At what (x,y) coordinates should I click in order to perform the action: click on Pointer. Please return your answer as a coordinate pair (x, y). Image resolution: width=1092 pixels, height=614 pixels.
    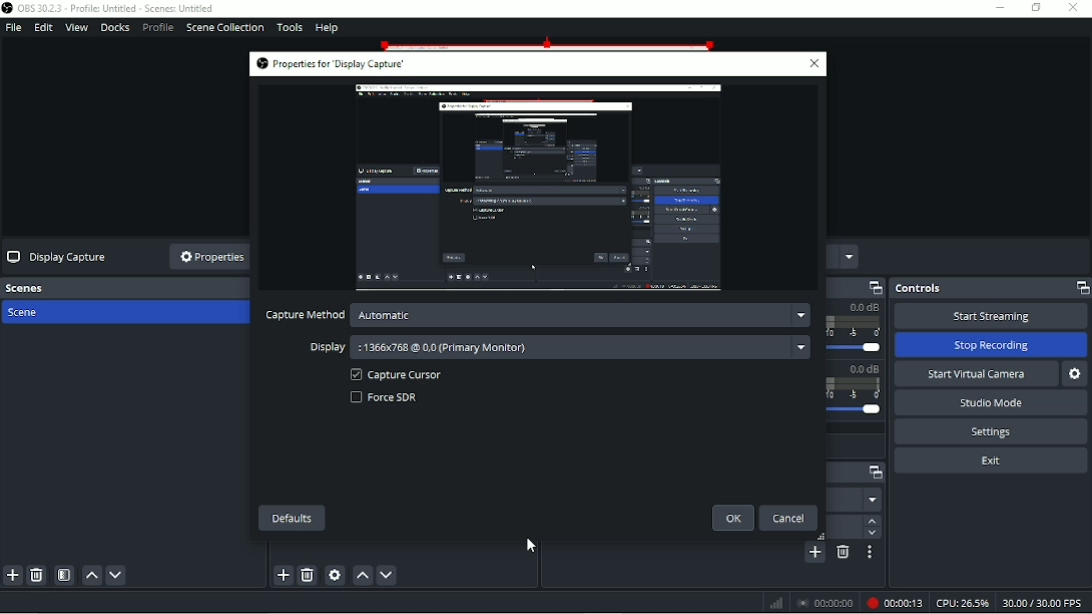
    Looking at the image, I should click on (532, 545).